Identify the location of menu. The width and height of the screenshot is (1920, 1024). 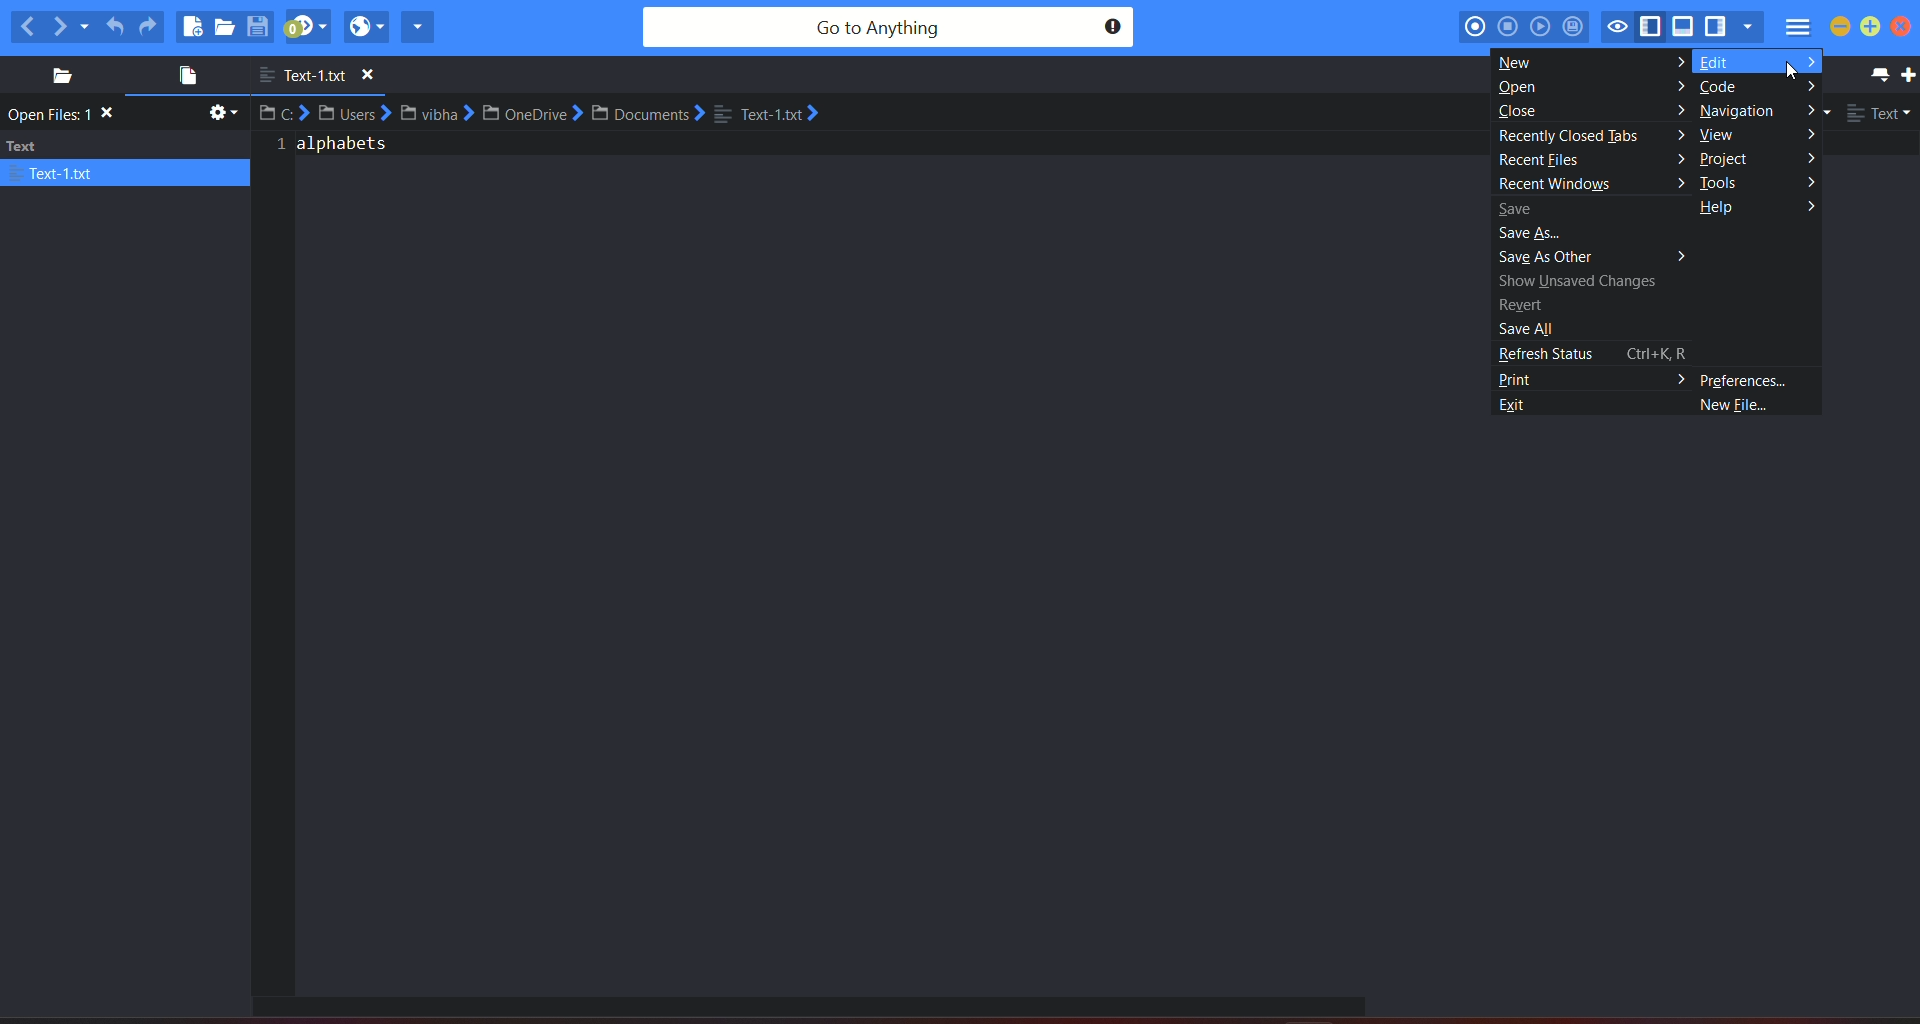
(1796, 30).